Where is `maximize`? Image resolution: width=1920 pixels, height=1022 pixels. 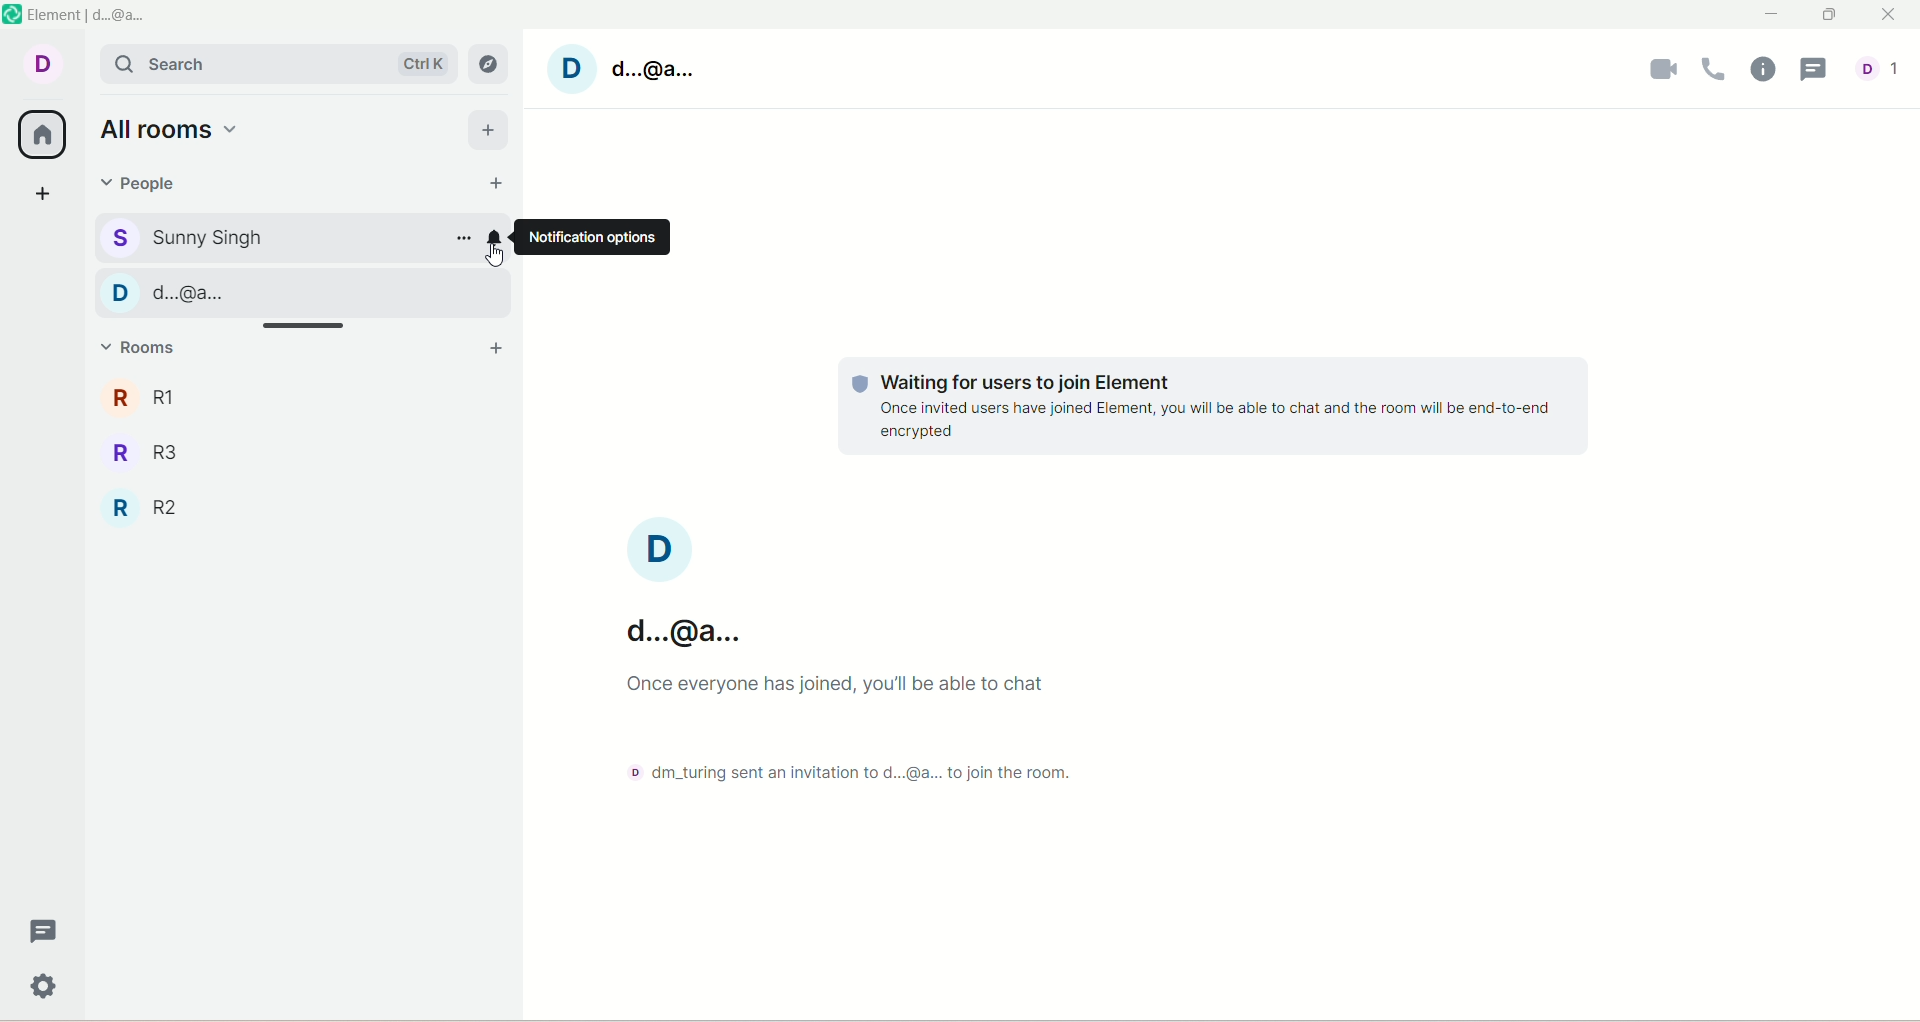
maximize is located at coordinates (1827, 17).